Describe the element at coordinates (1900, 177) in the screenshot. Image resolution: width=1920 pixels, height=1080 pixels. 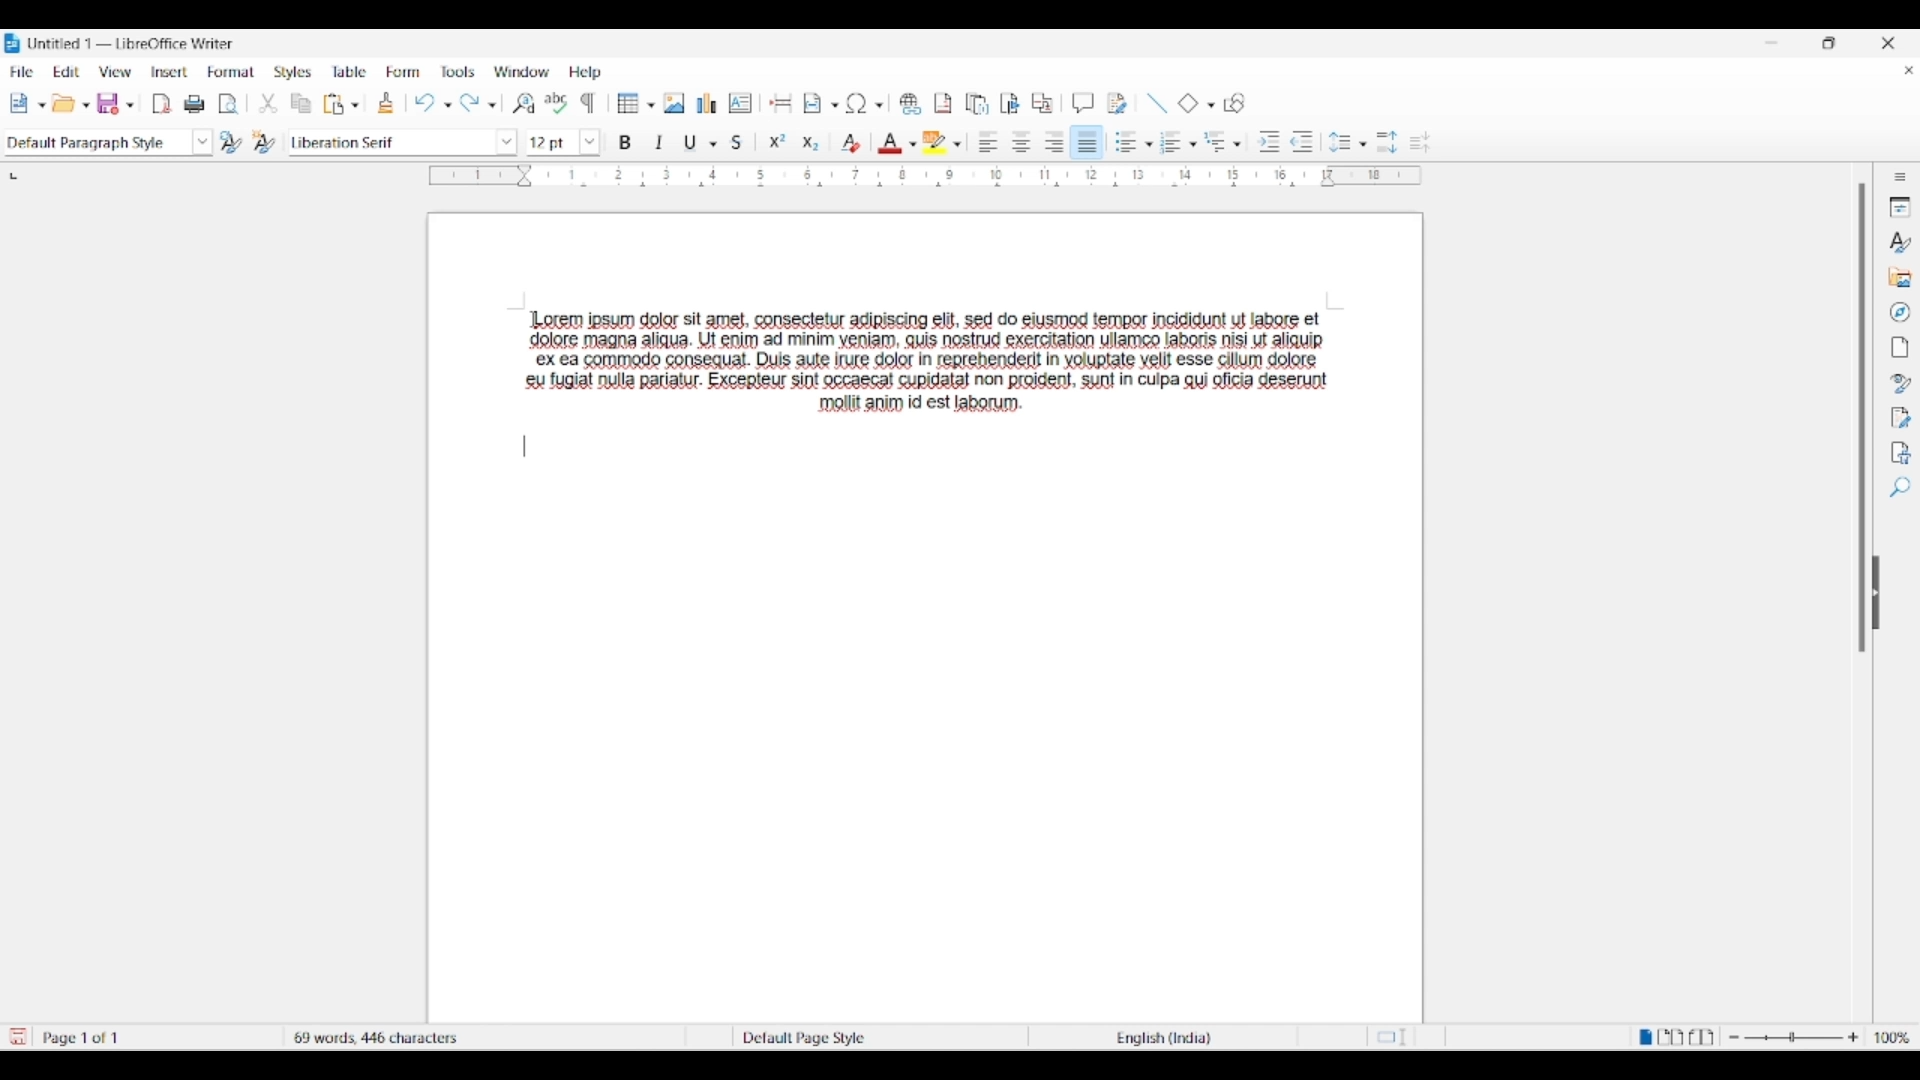
I see `Sidebar settings` at that location.